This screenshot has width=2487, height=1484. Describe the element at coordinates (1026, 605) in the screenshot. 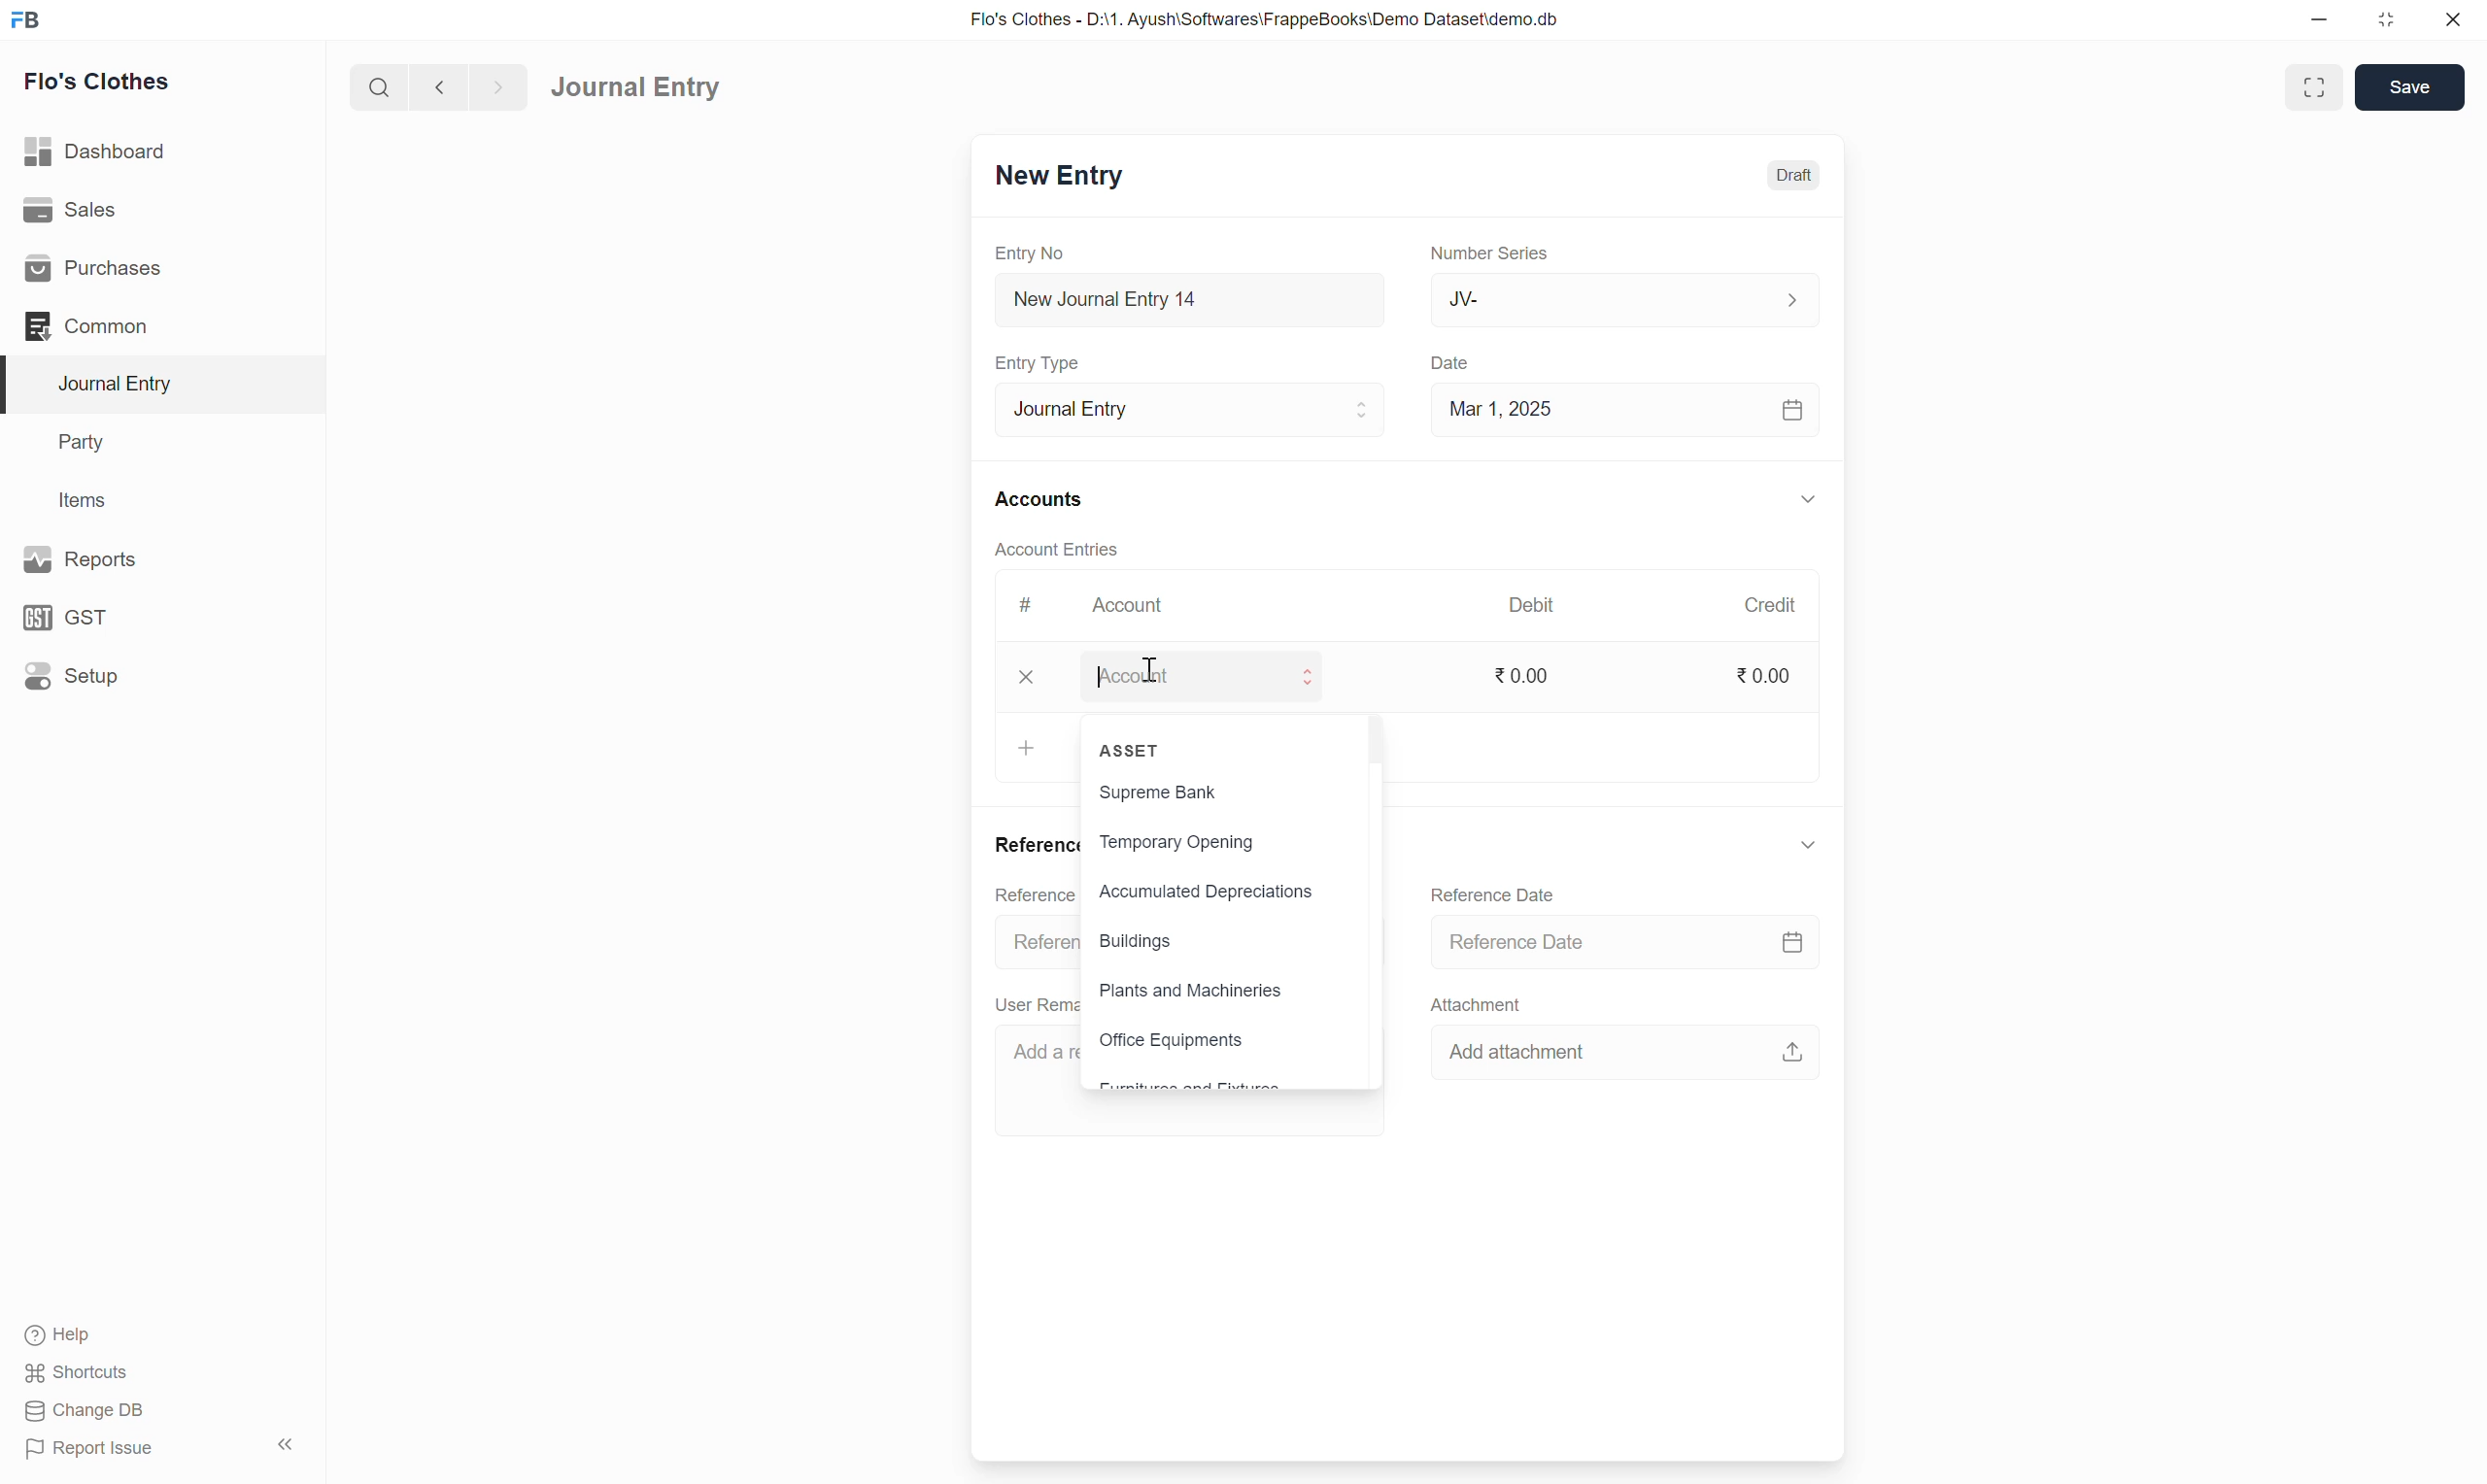

I see `#` at that location.